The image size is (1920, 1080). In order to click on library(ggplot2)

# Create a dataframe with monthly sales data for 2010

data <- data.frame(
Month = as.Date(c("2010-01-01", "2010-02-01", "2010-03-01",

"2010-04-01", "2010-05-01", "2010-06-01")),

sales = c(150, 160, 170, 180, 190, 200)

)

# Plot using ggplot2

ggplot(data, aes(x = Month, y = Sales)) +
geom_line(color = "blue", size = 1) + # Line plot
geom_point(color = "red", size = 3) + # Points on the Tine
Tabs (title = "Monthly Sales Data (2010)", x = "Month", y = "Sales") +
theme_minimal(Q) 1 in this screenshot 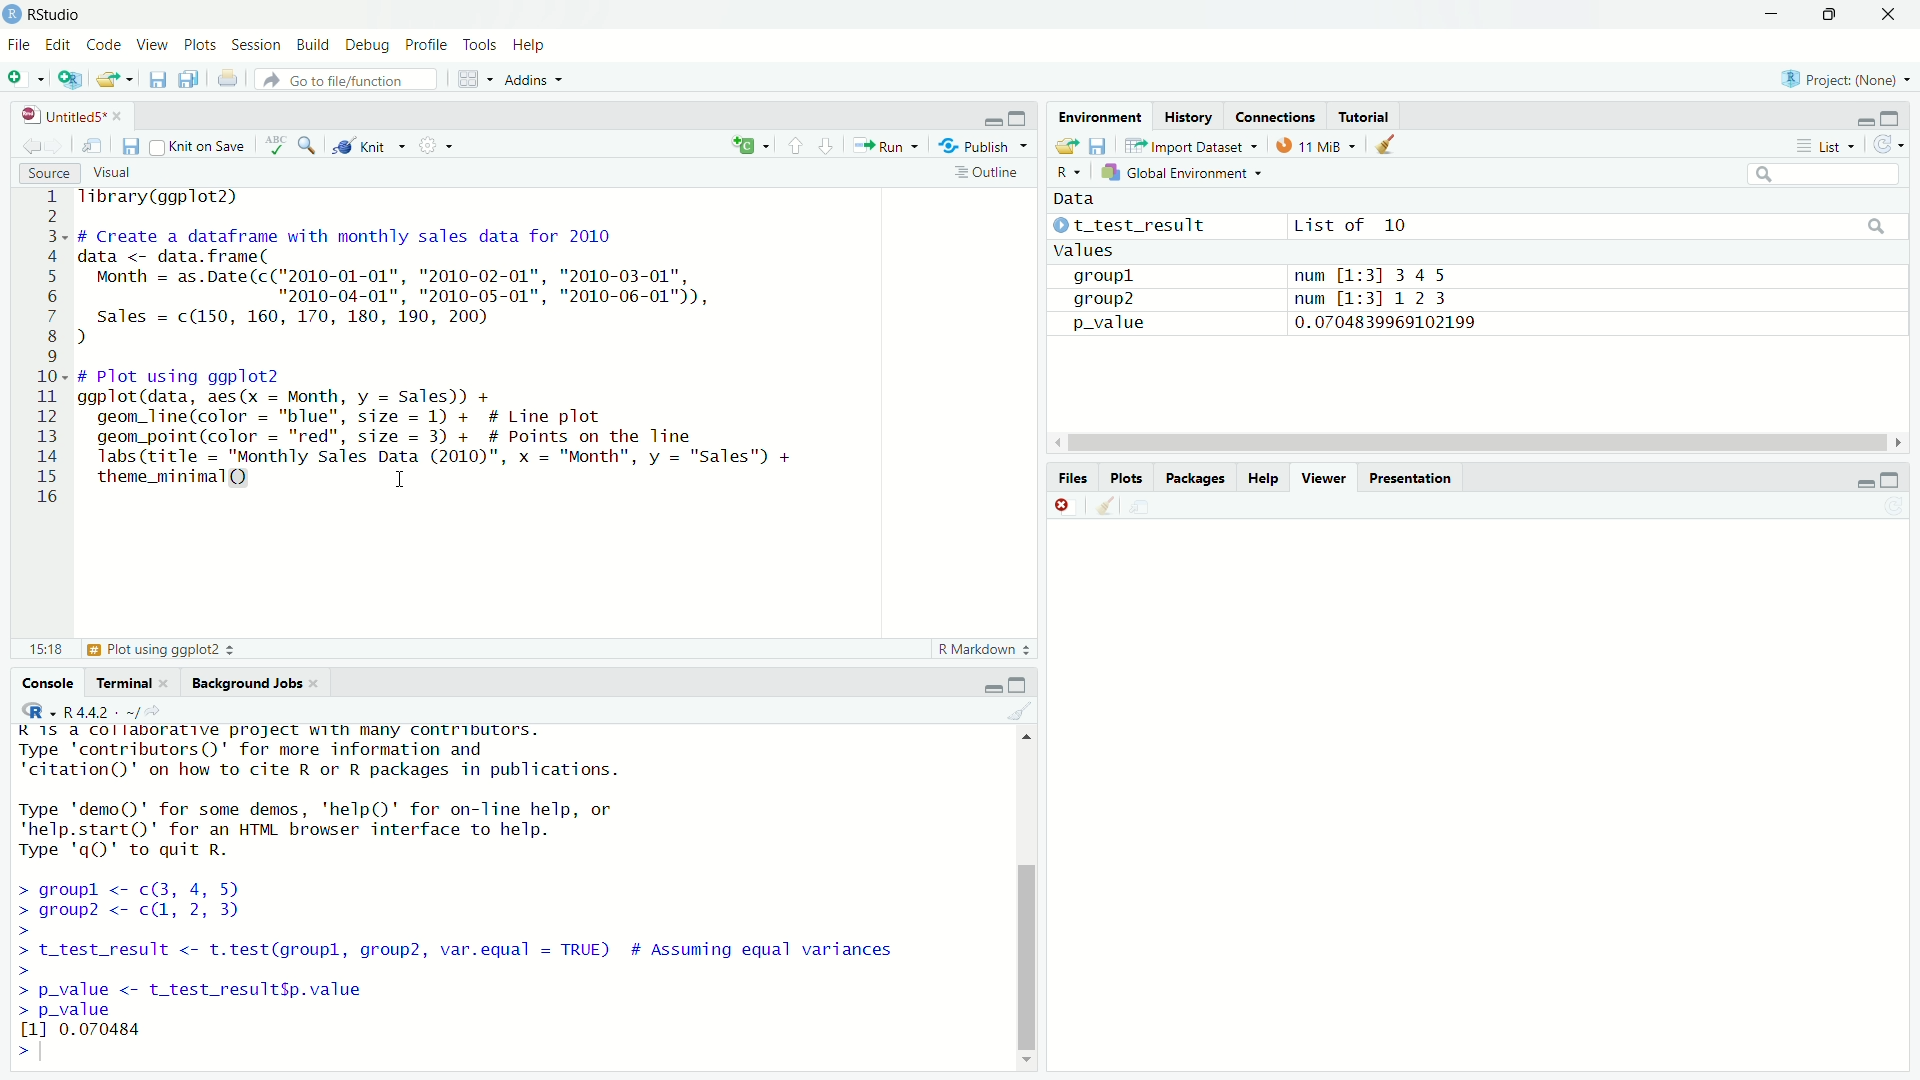, I will do `click(551, 349)`.